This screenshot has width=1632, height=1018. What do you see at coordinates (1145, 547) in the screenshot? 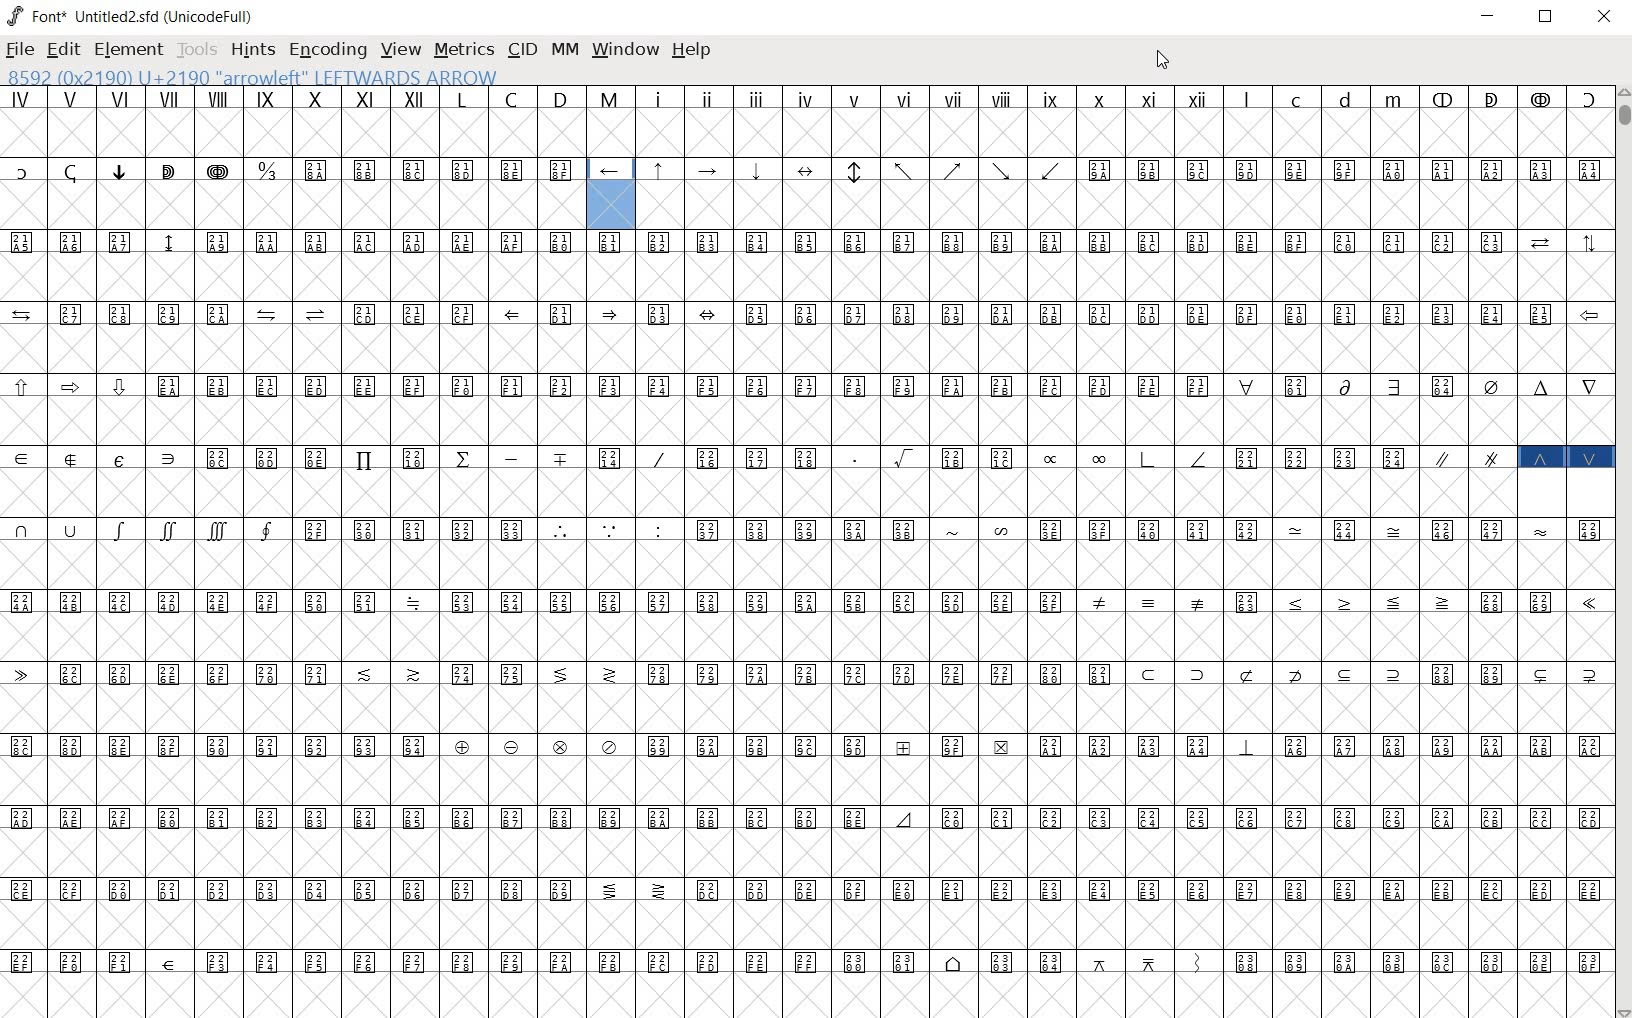
I see `glyphs characters` at bounding box center [1145, 547].